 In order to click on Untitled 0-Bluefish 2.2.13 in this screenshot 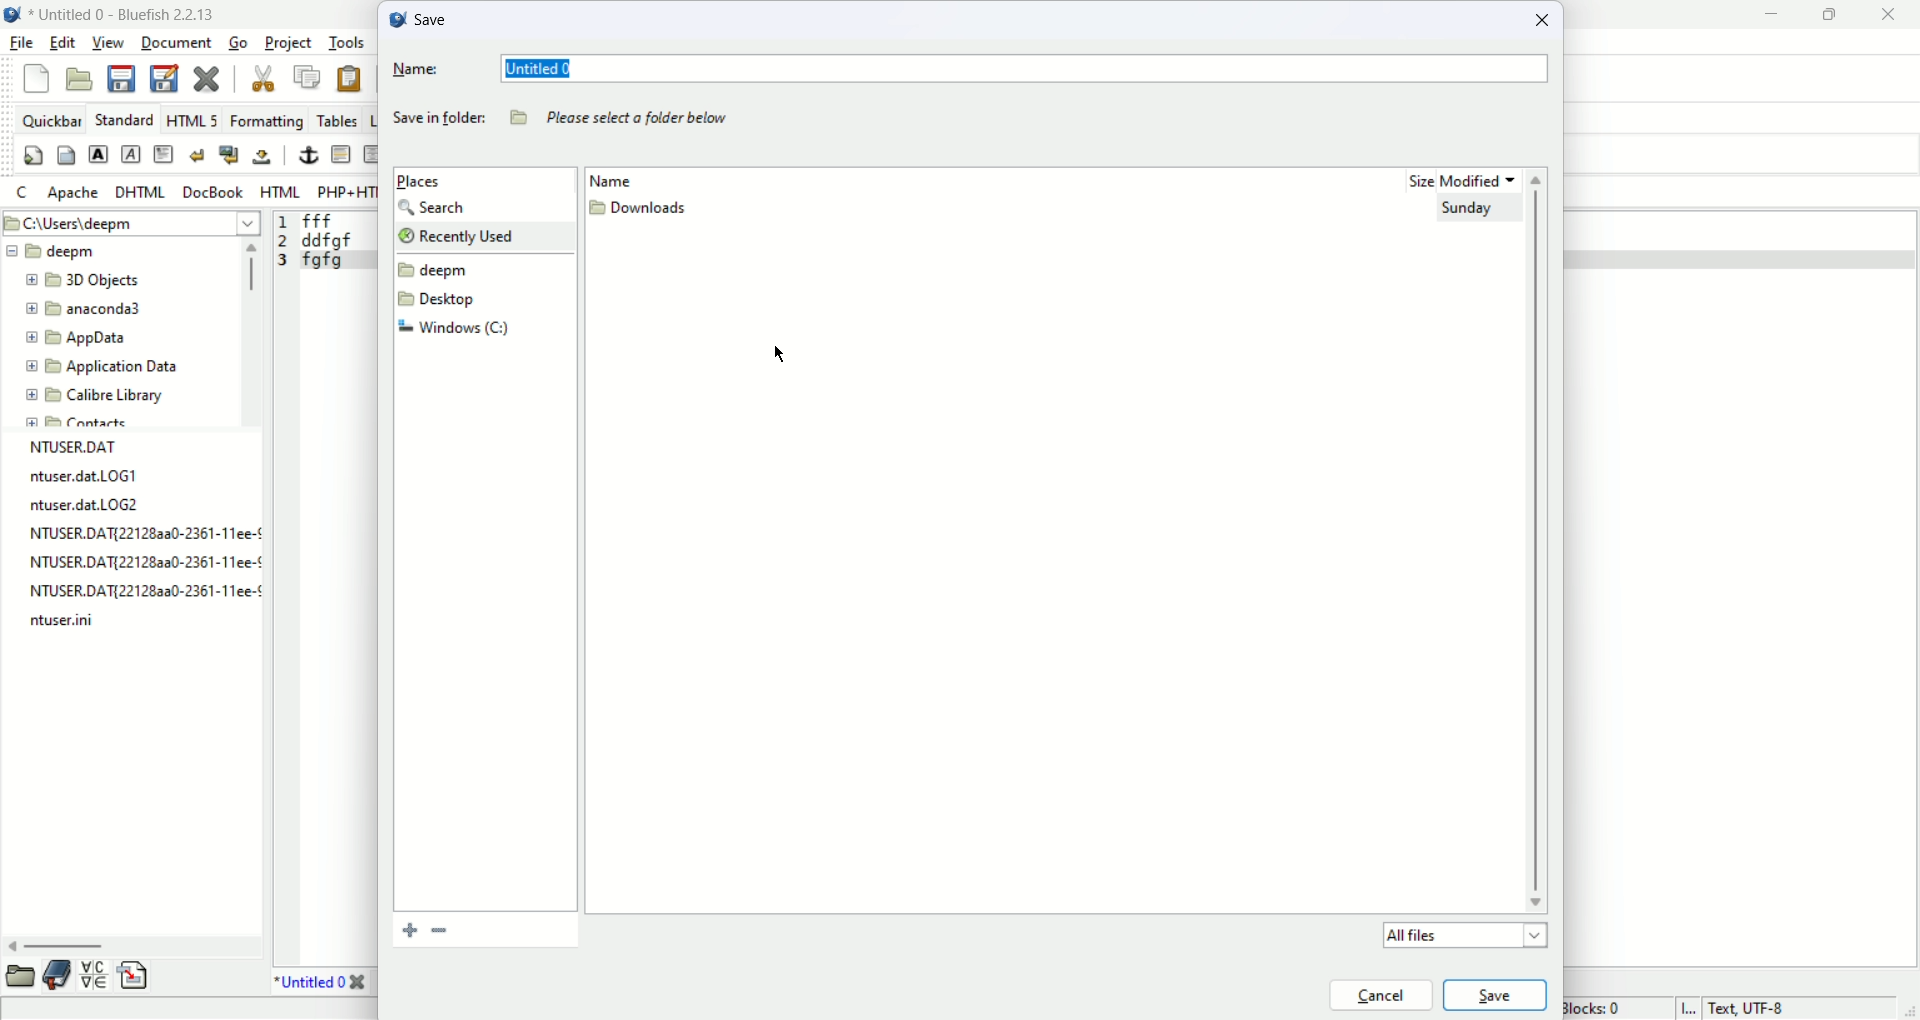, I will do `click(122, 15)`.